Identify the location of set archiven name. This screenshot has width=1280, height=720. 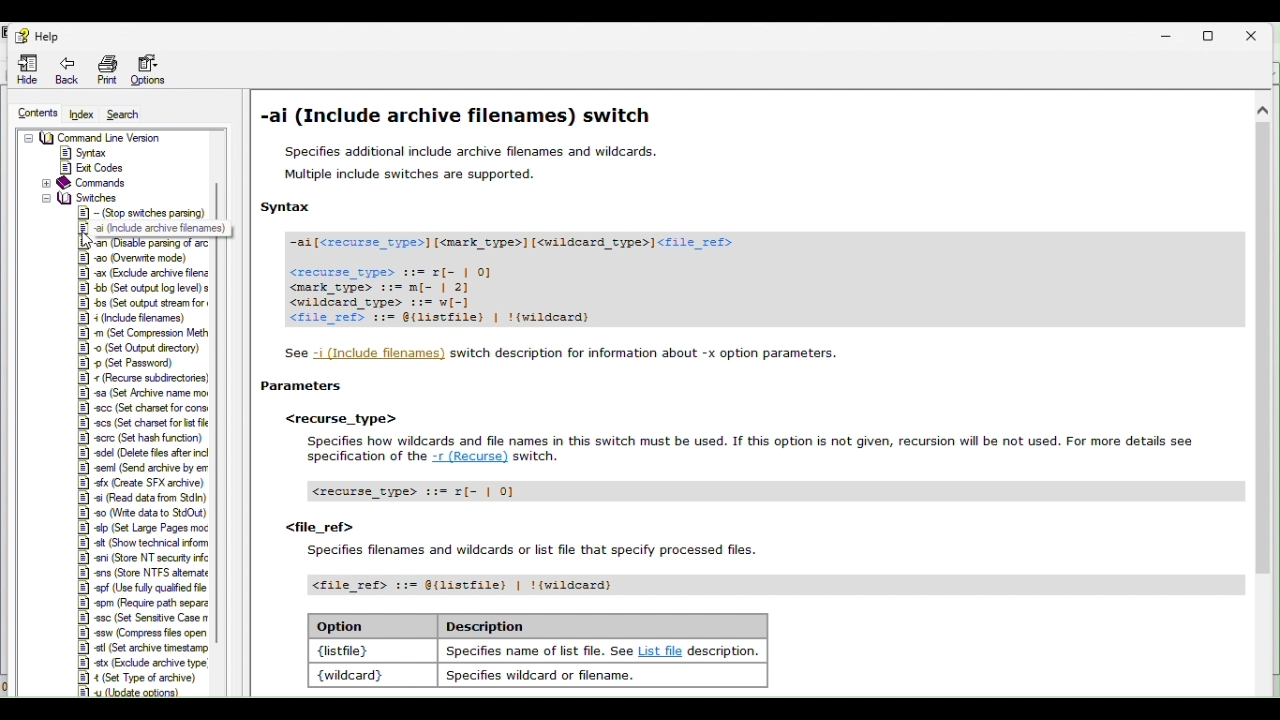
(143, 392).